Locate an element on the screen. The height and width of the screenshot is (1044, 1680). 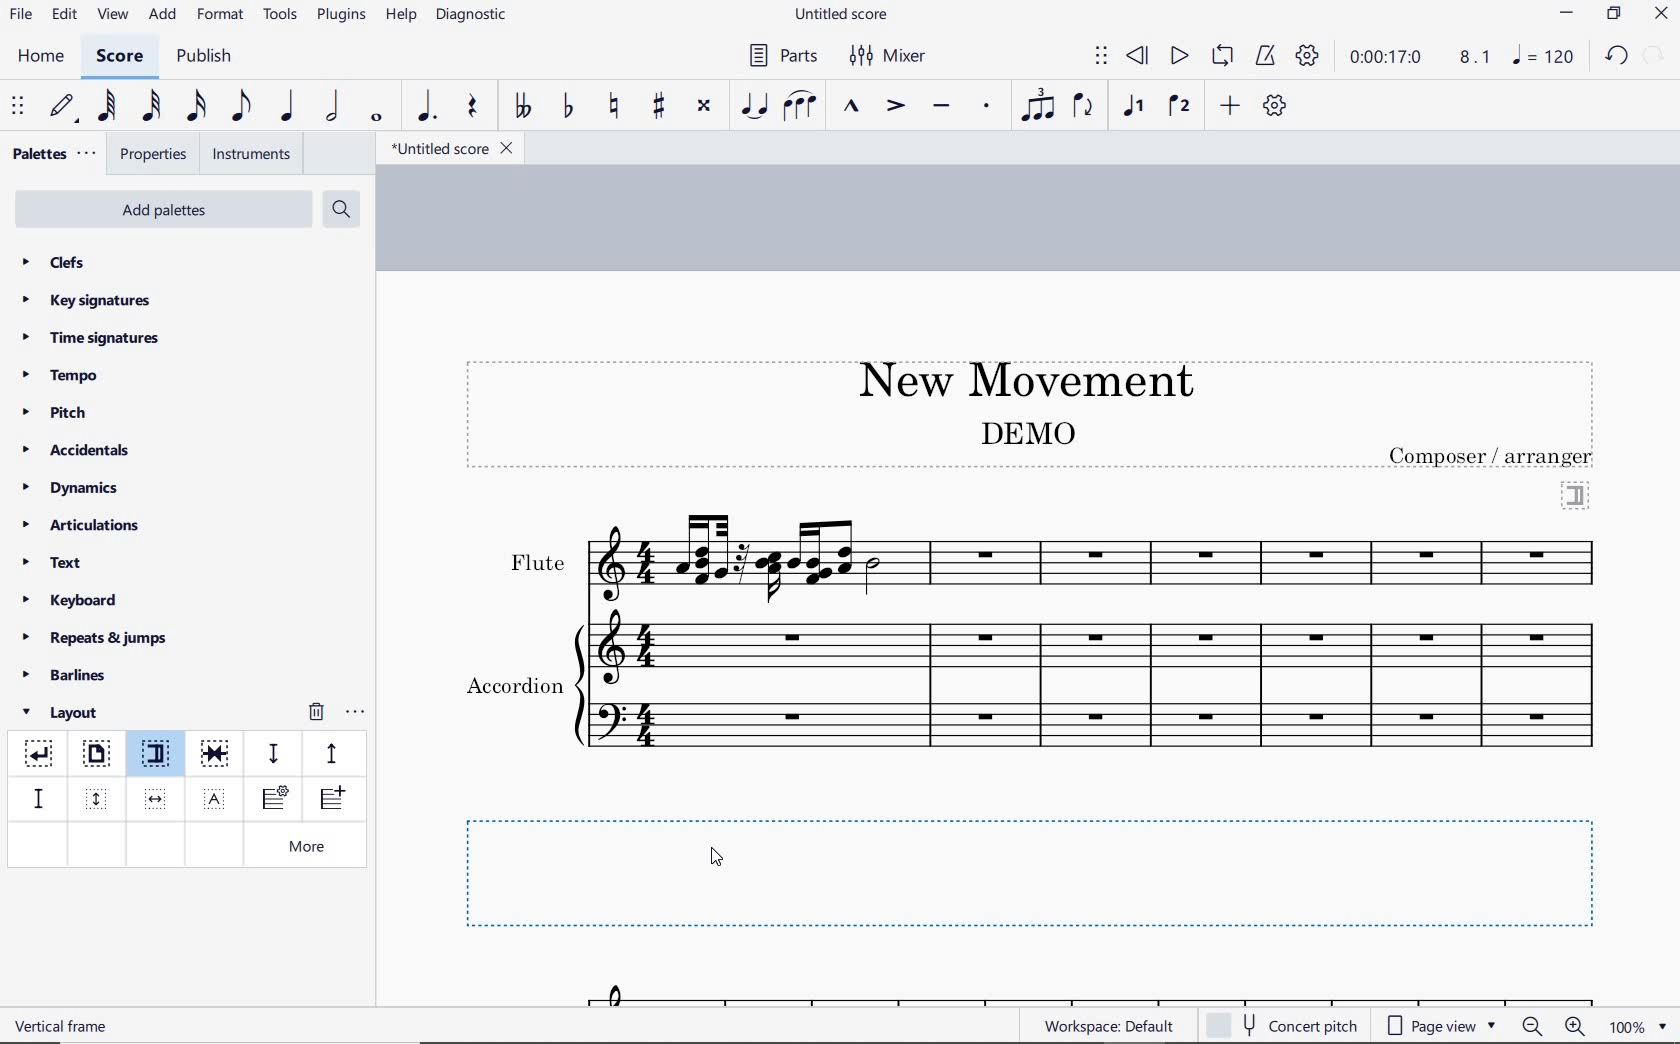
redo is located at coordinates (1656, 54).